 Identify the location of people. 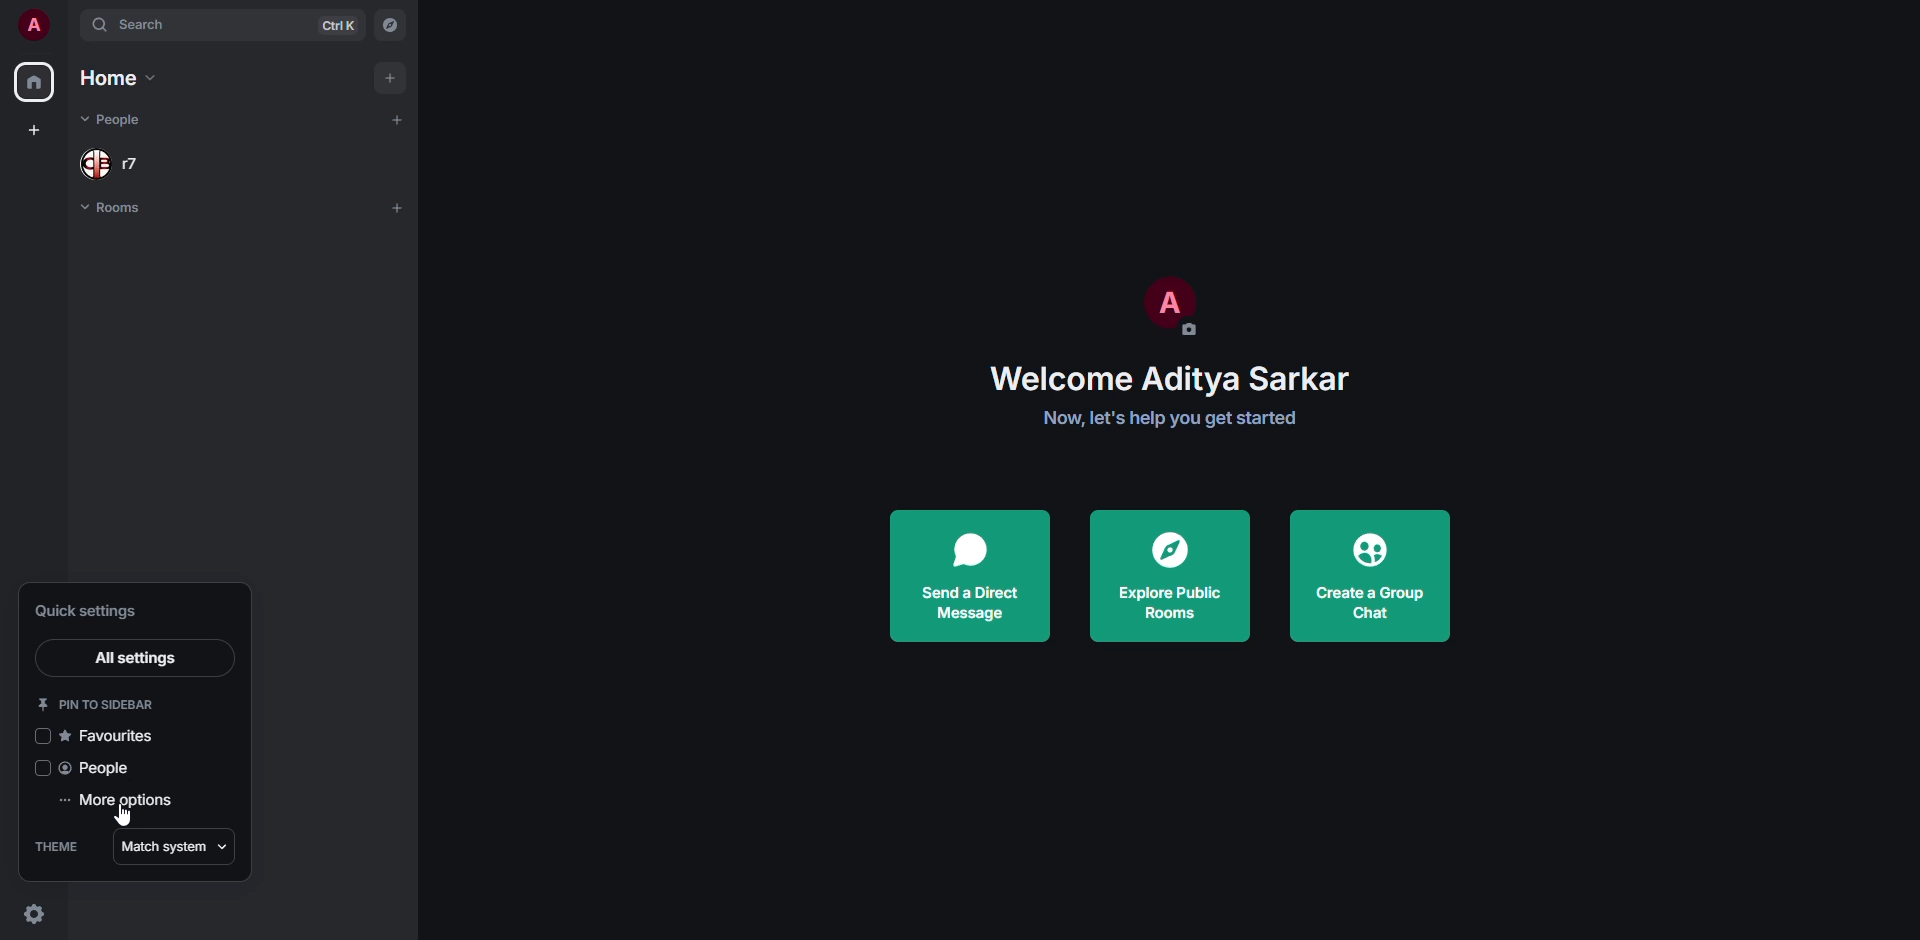
(111, 162).